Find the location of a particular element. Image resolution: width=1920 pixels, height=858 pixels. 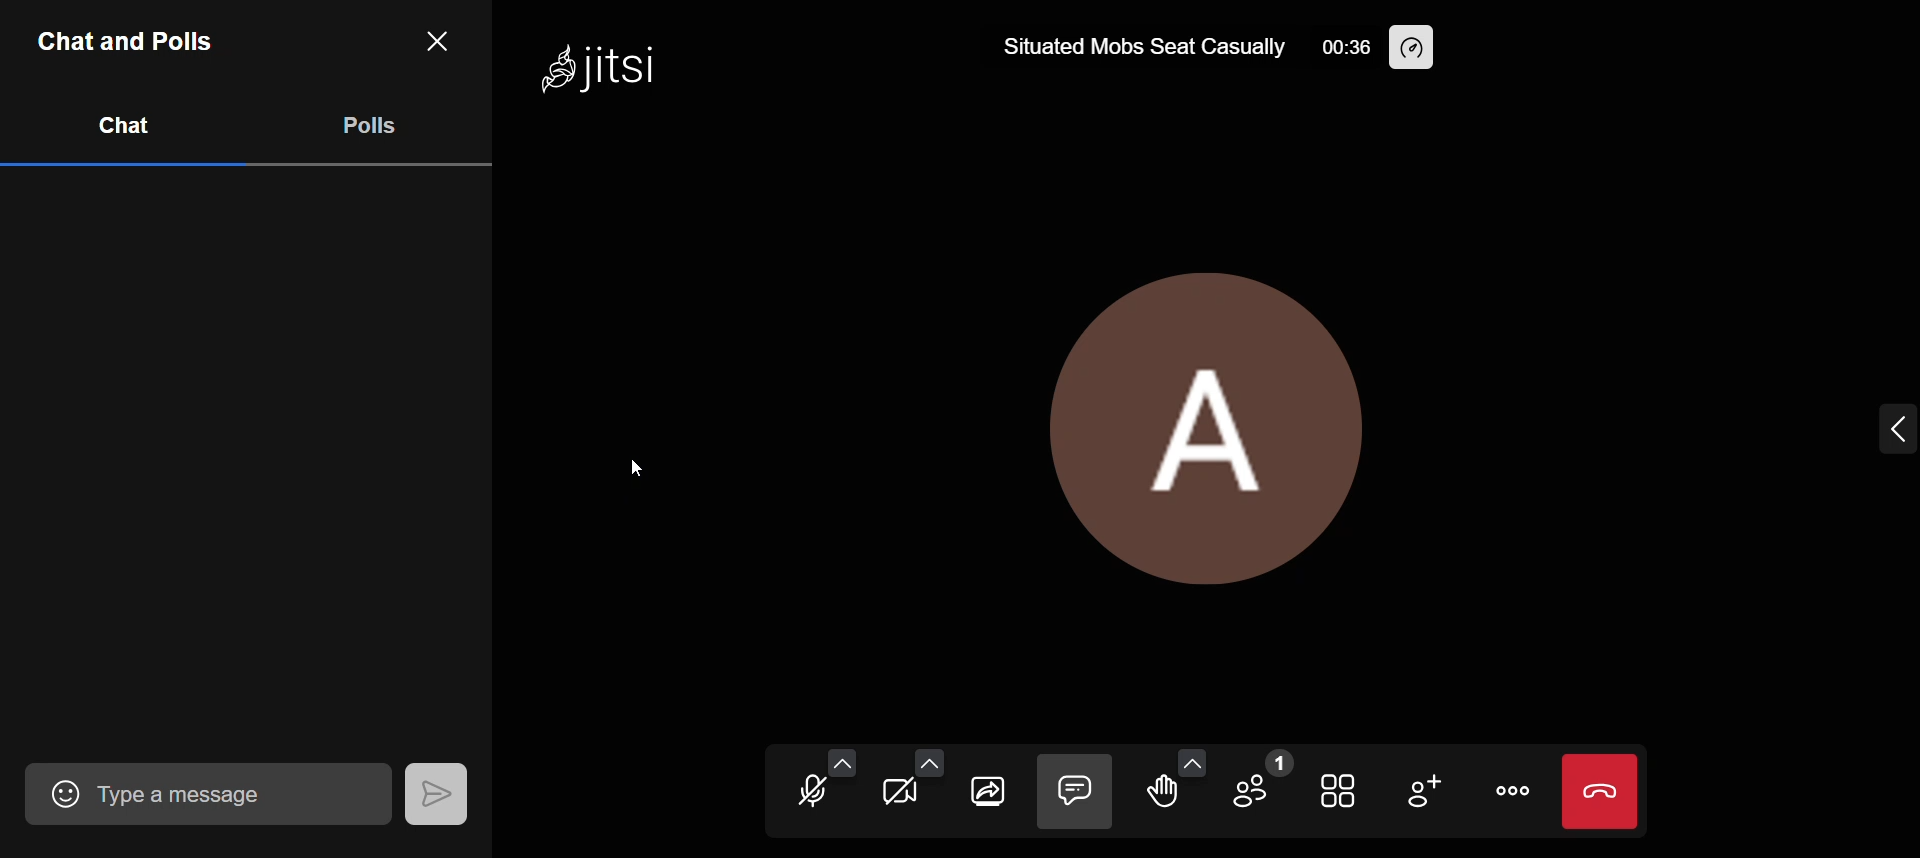

display picture is located at coordinates (1202, 422).